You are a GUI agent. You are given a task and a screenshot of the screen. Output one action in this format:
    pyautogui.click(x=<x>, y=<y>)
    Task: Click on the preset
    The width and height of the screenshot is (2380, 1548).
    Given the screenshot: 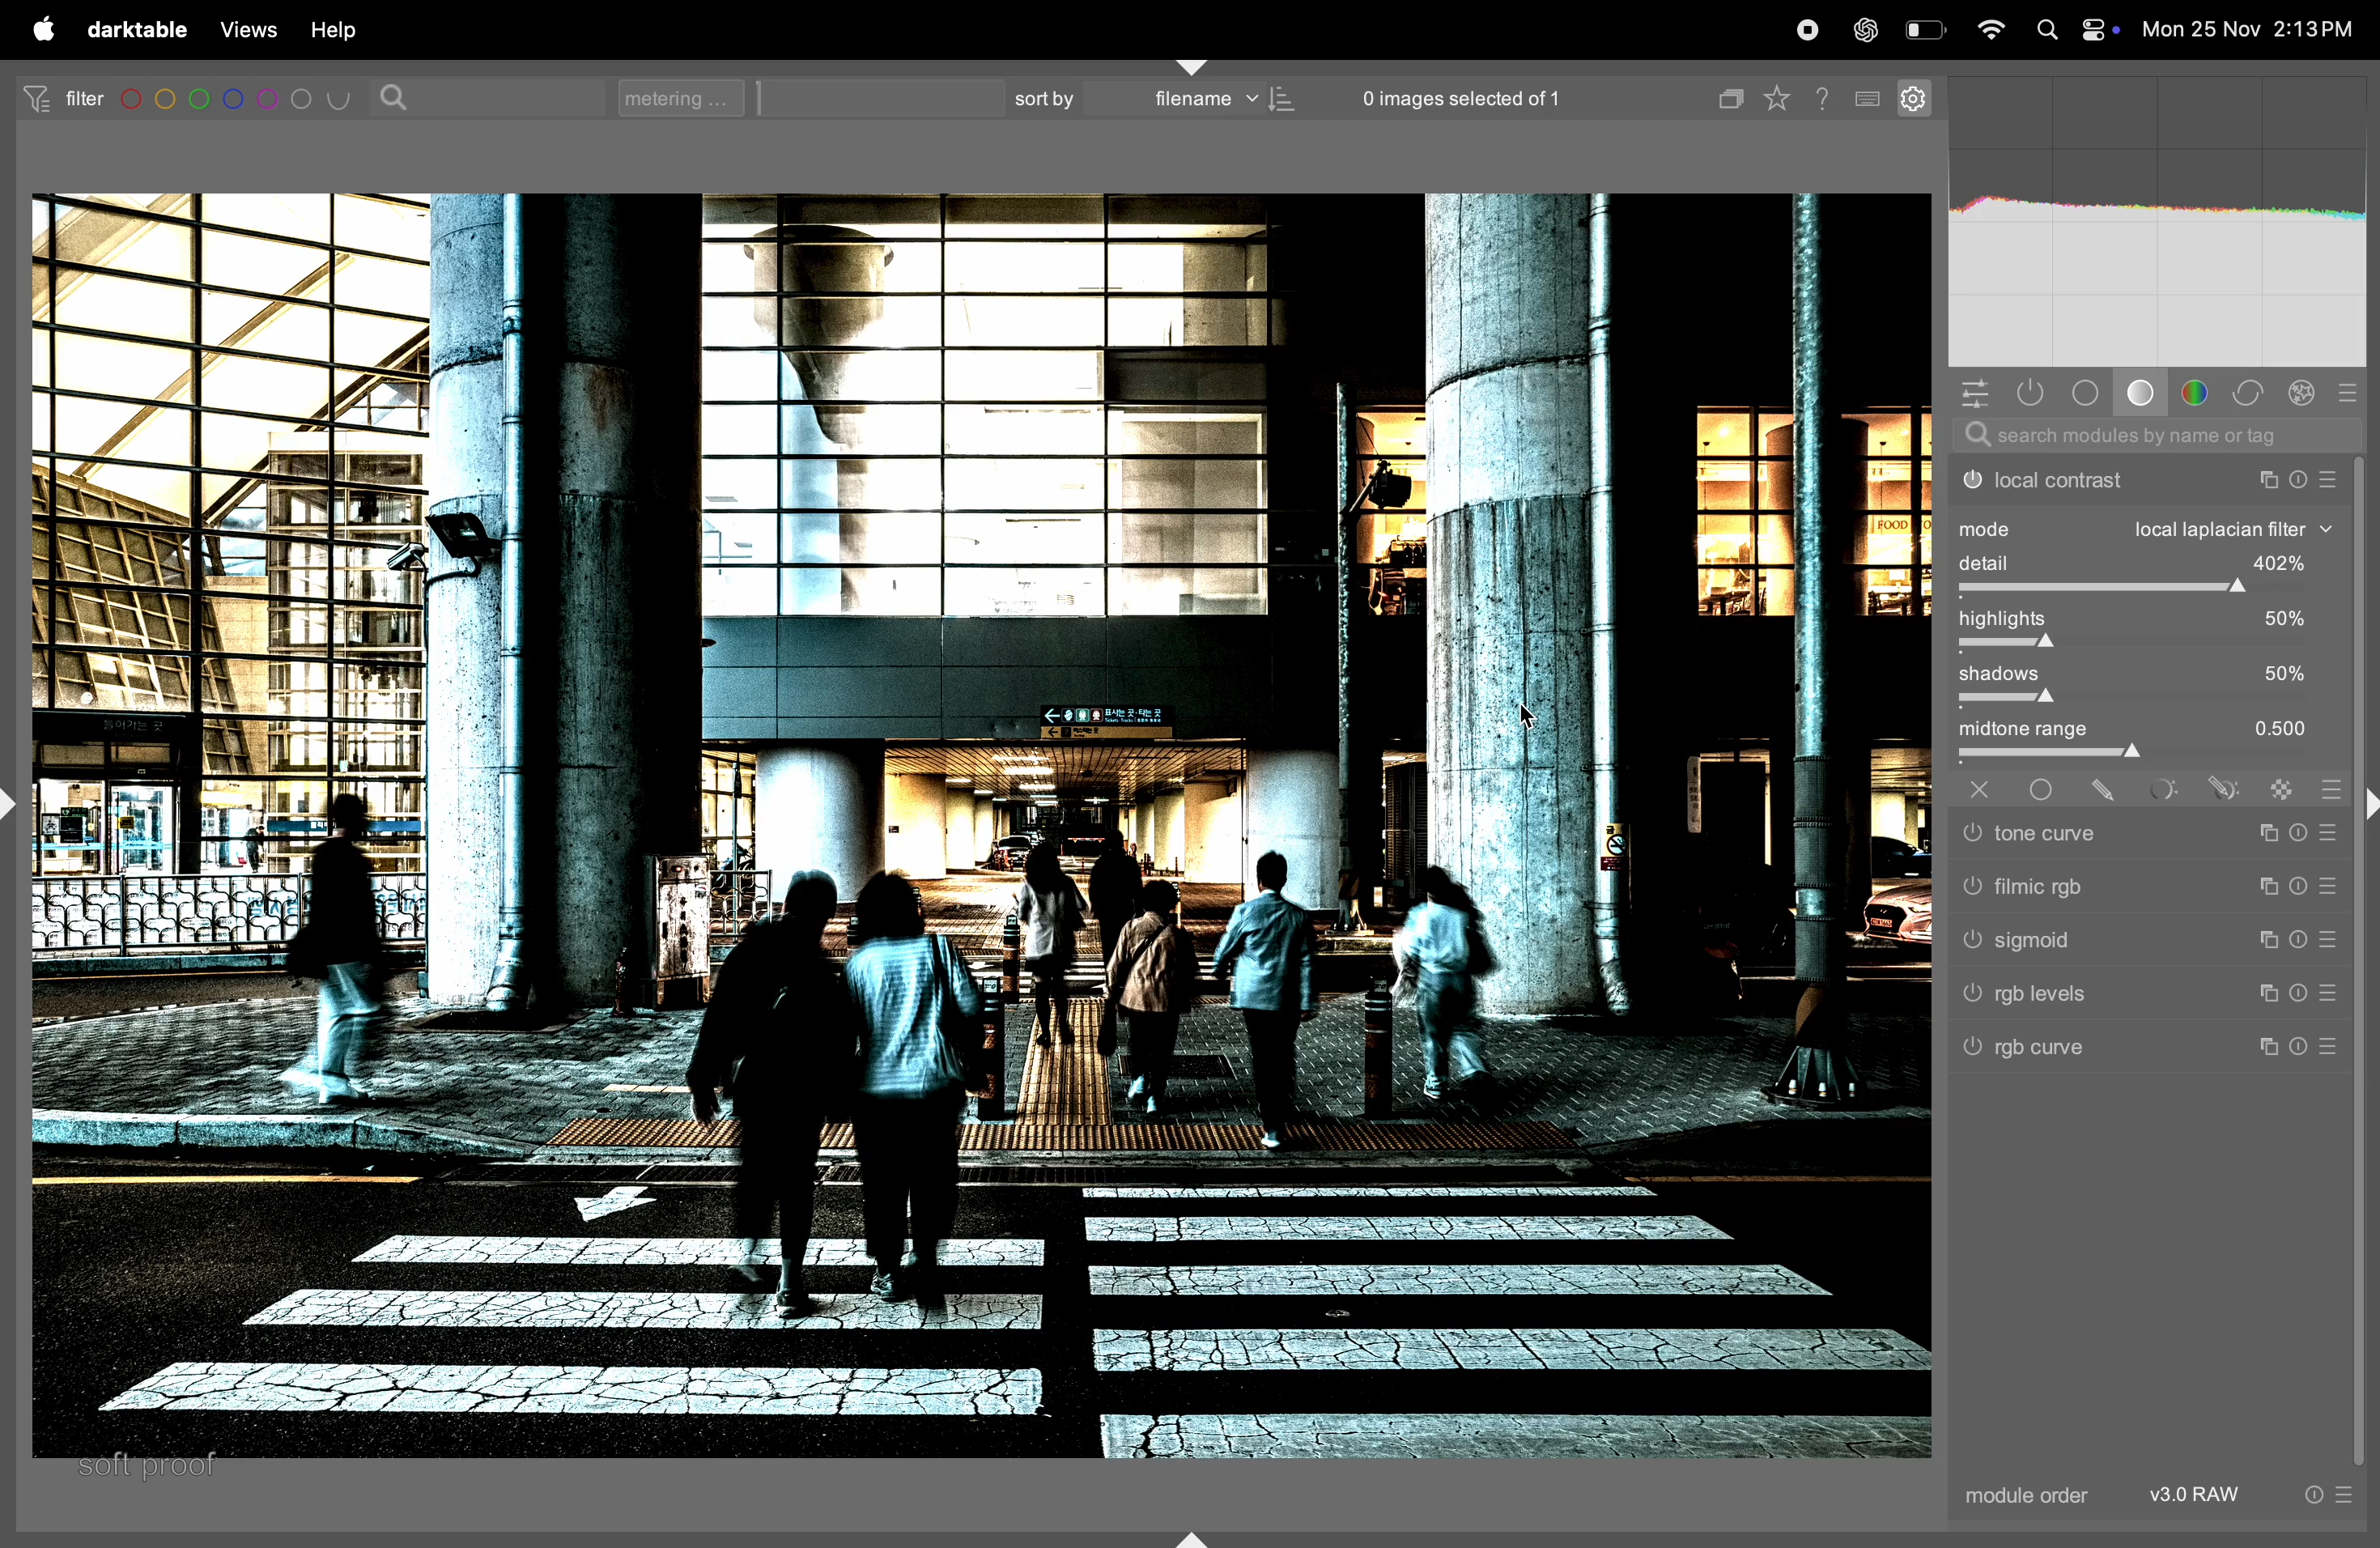 What is the action you would take?
    pyautogui.click(x=2329, y=1049)
    